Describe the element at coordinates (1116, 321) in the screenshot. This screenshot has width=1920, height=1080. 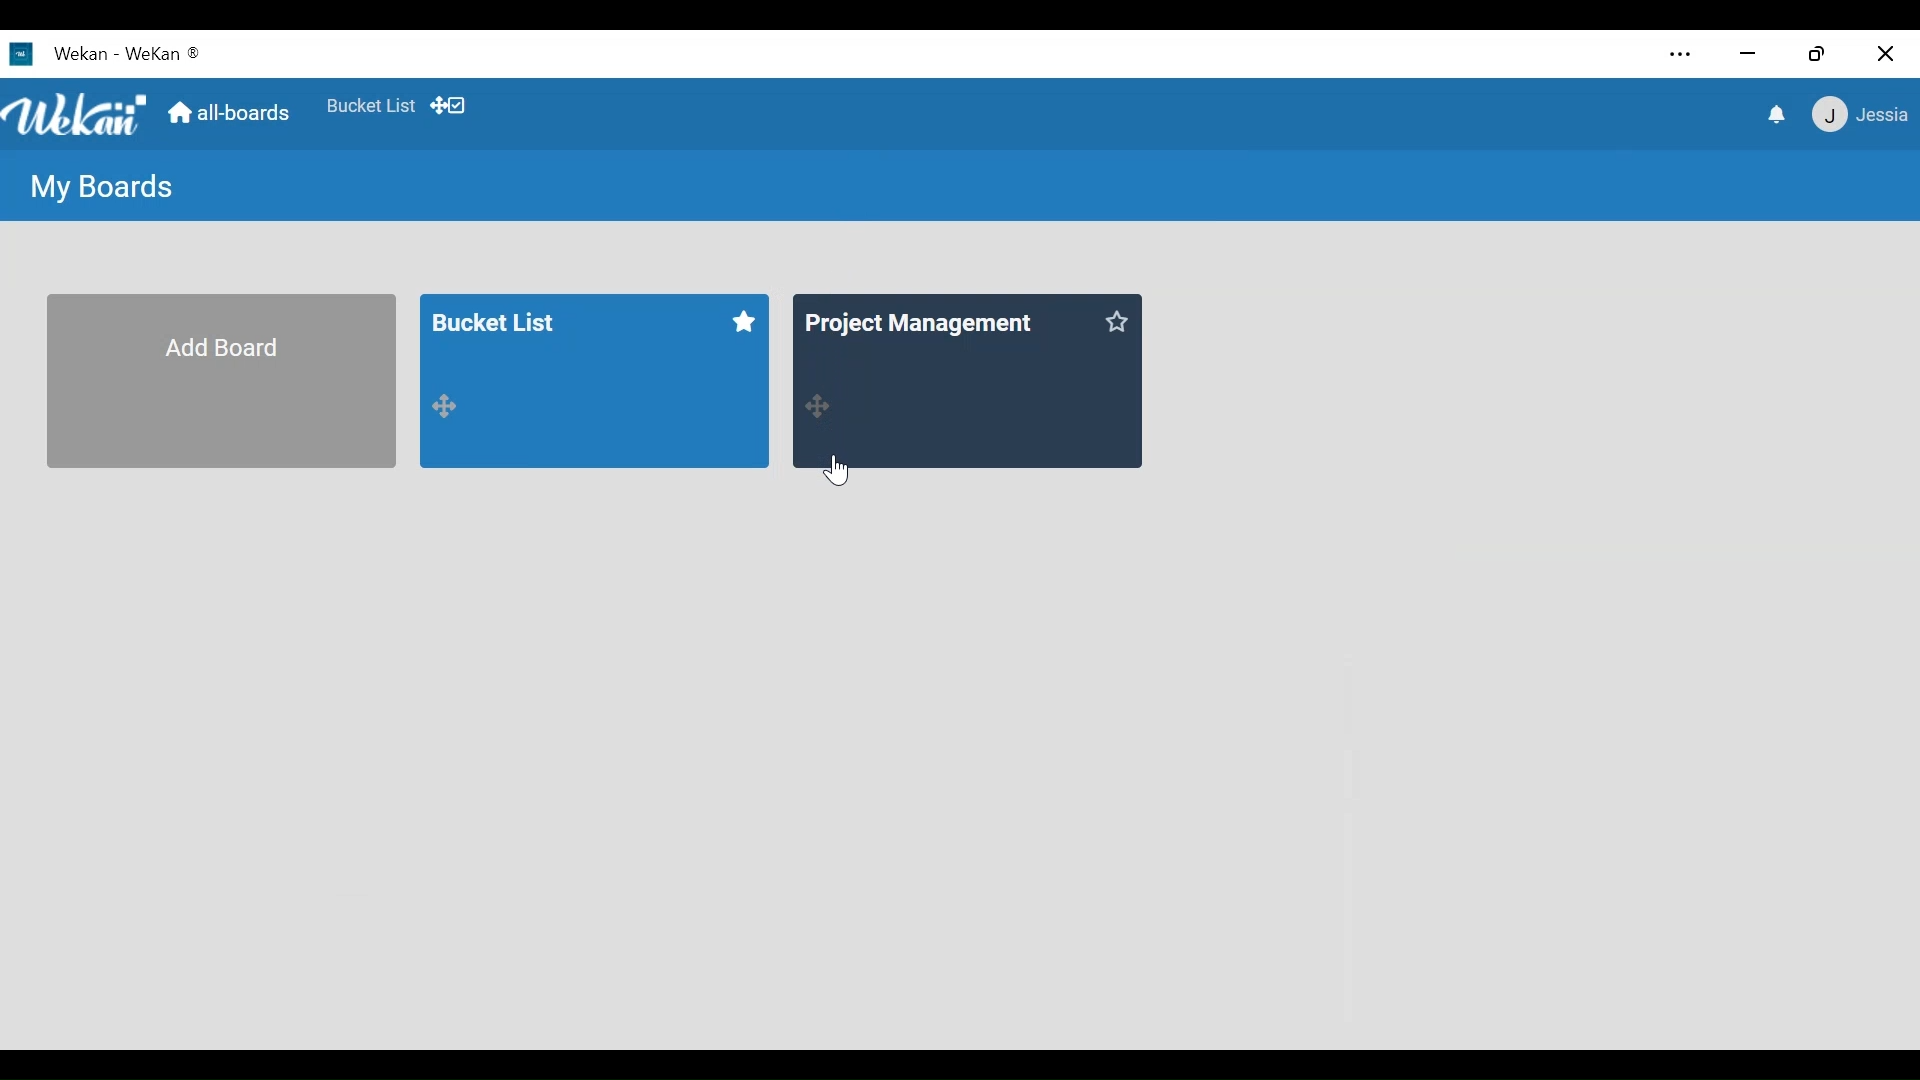
I see `star` at that location.